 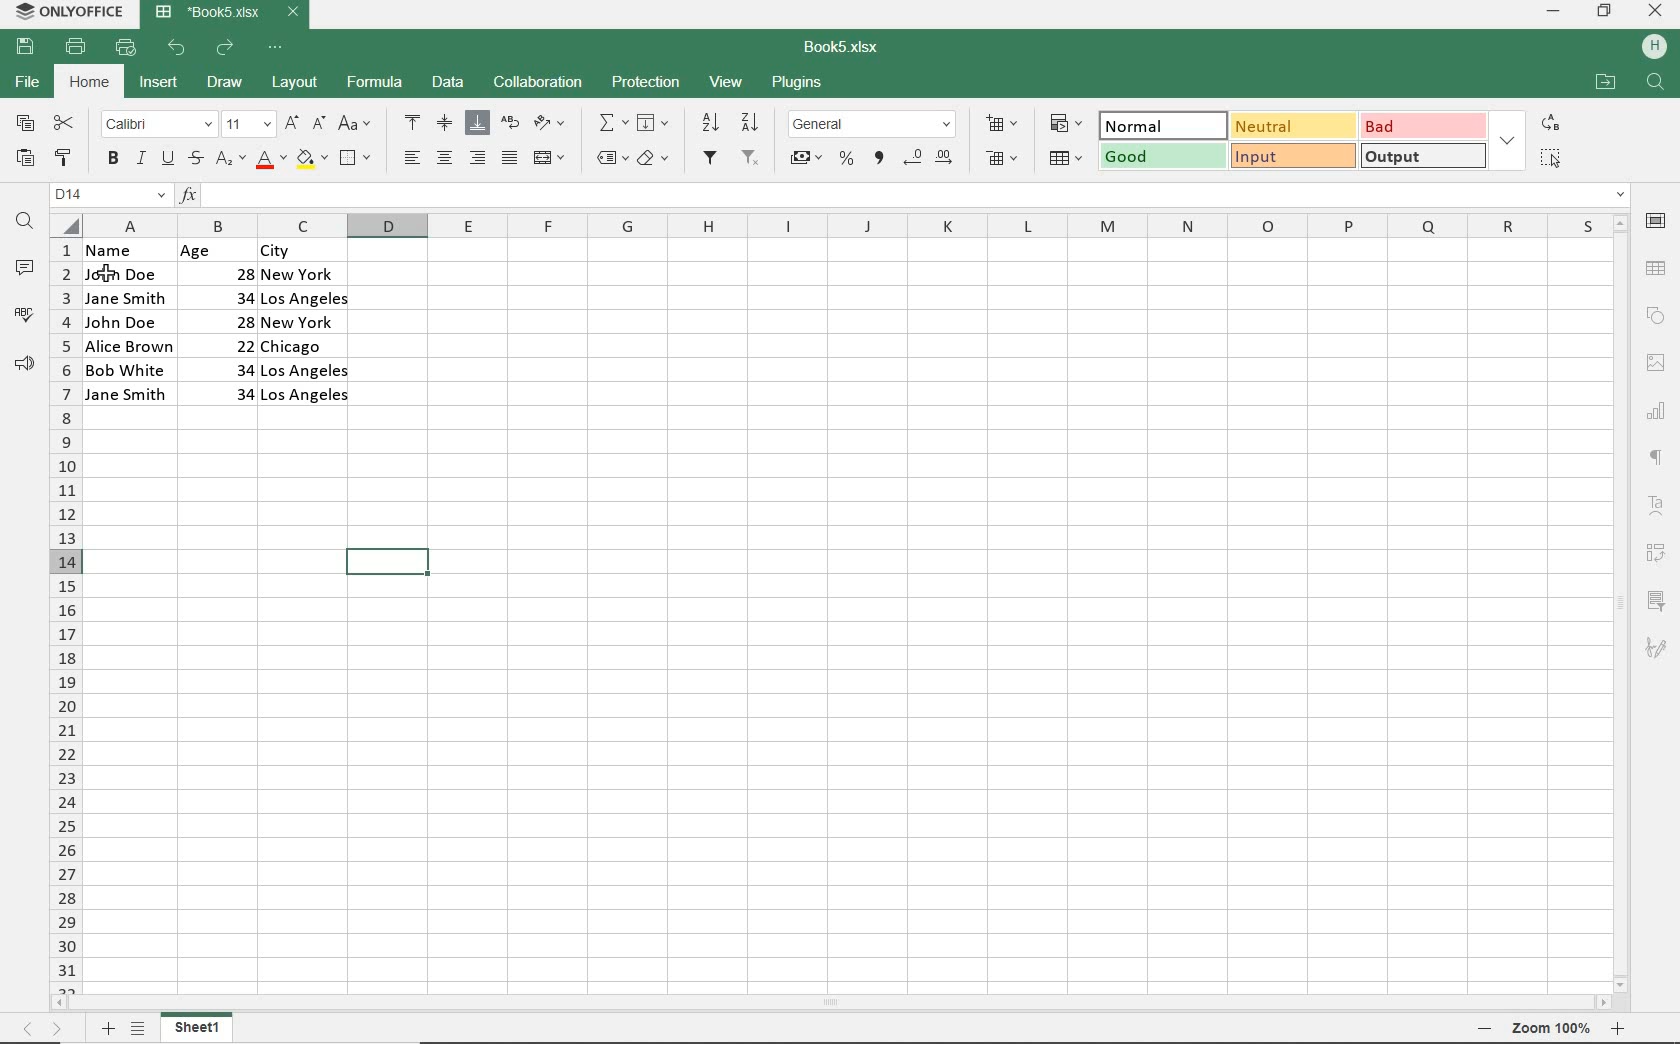 I want to click on FILTER, so click(x=712, y=158).